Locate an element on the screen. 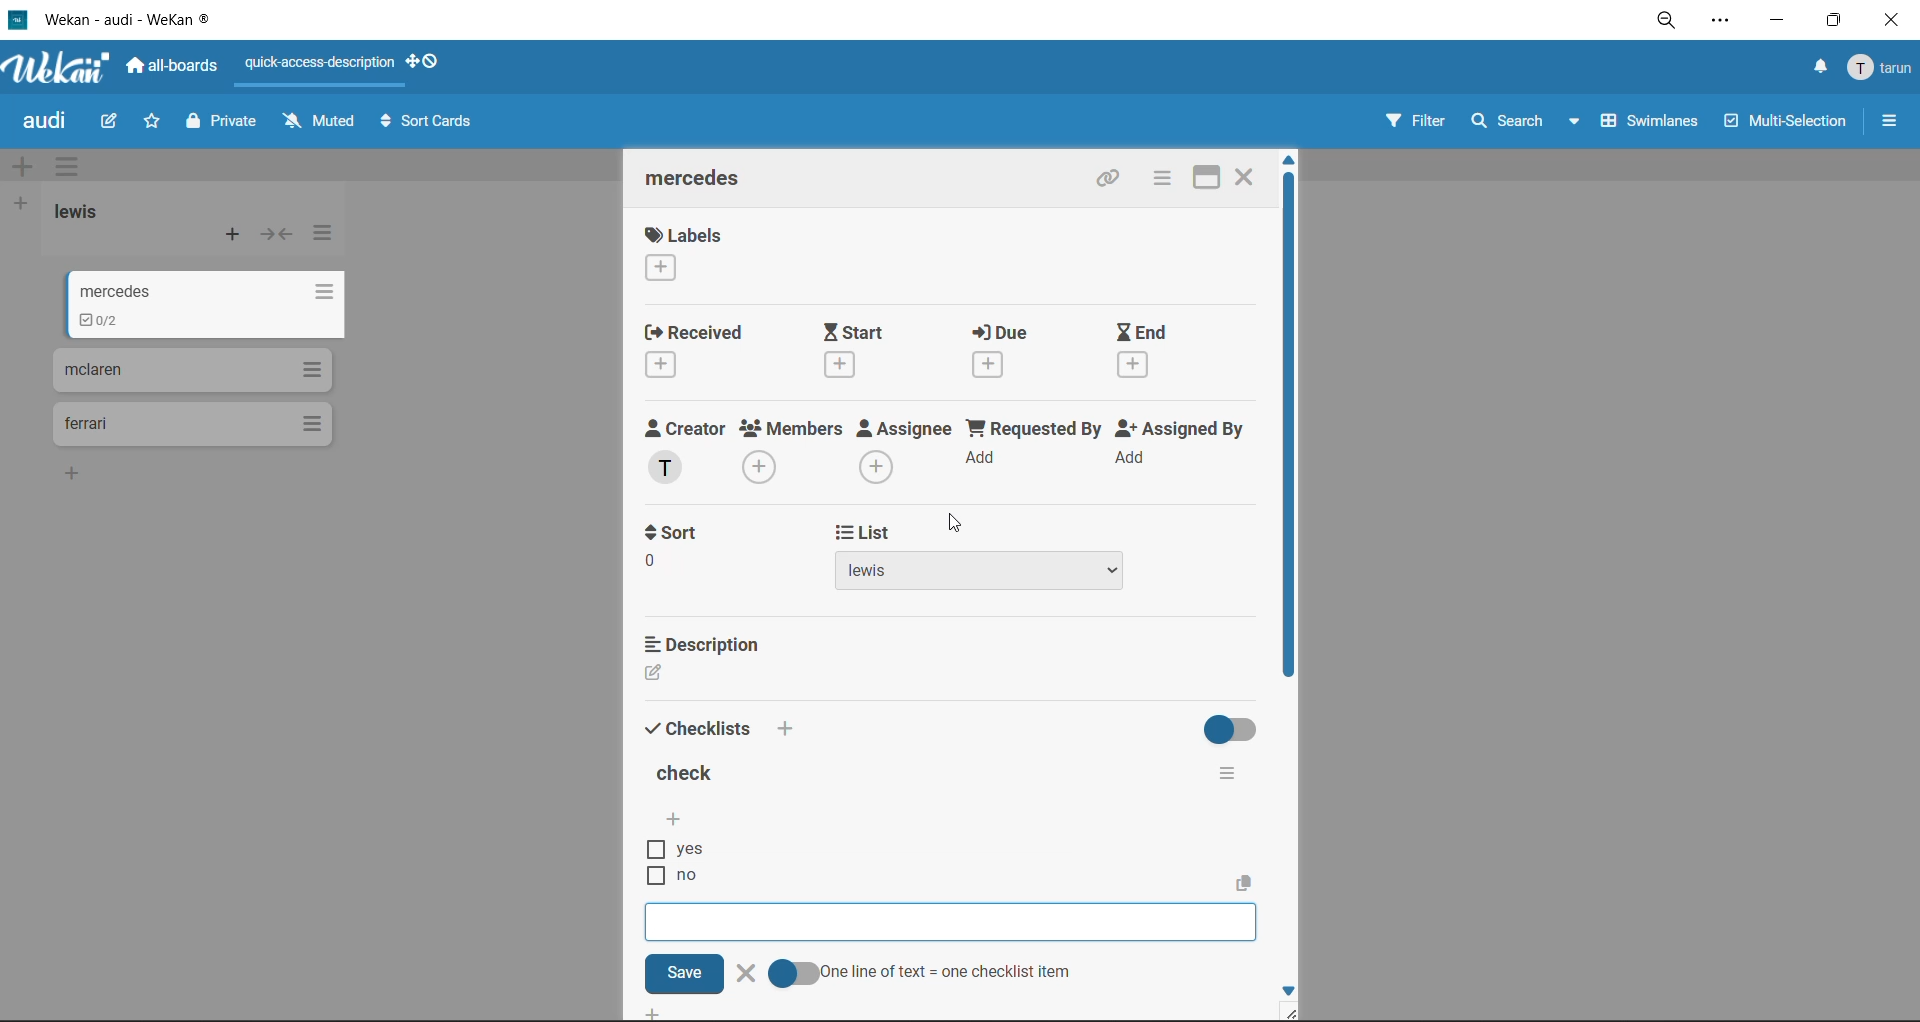 The width and height of the screenshot is (1920, 1022). clear checklist option is located at coordinates (750, 972).